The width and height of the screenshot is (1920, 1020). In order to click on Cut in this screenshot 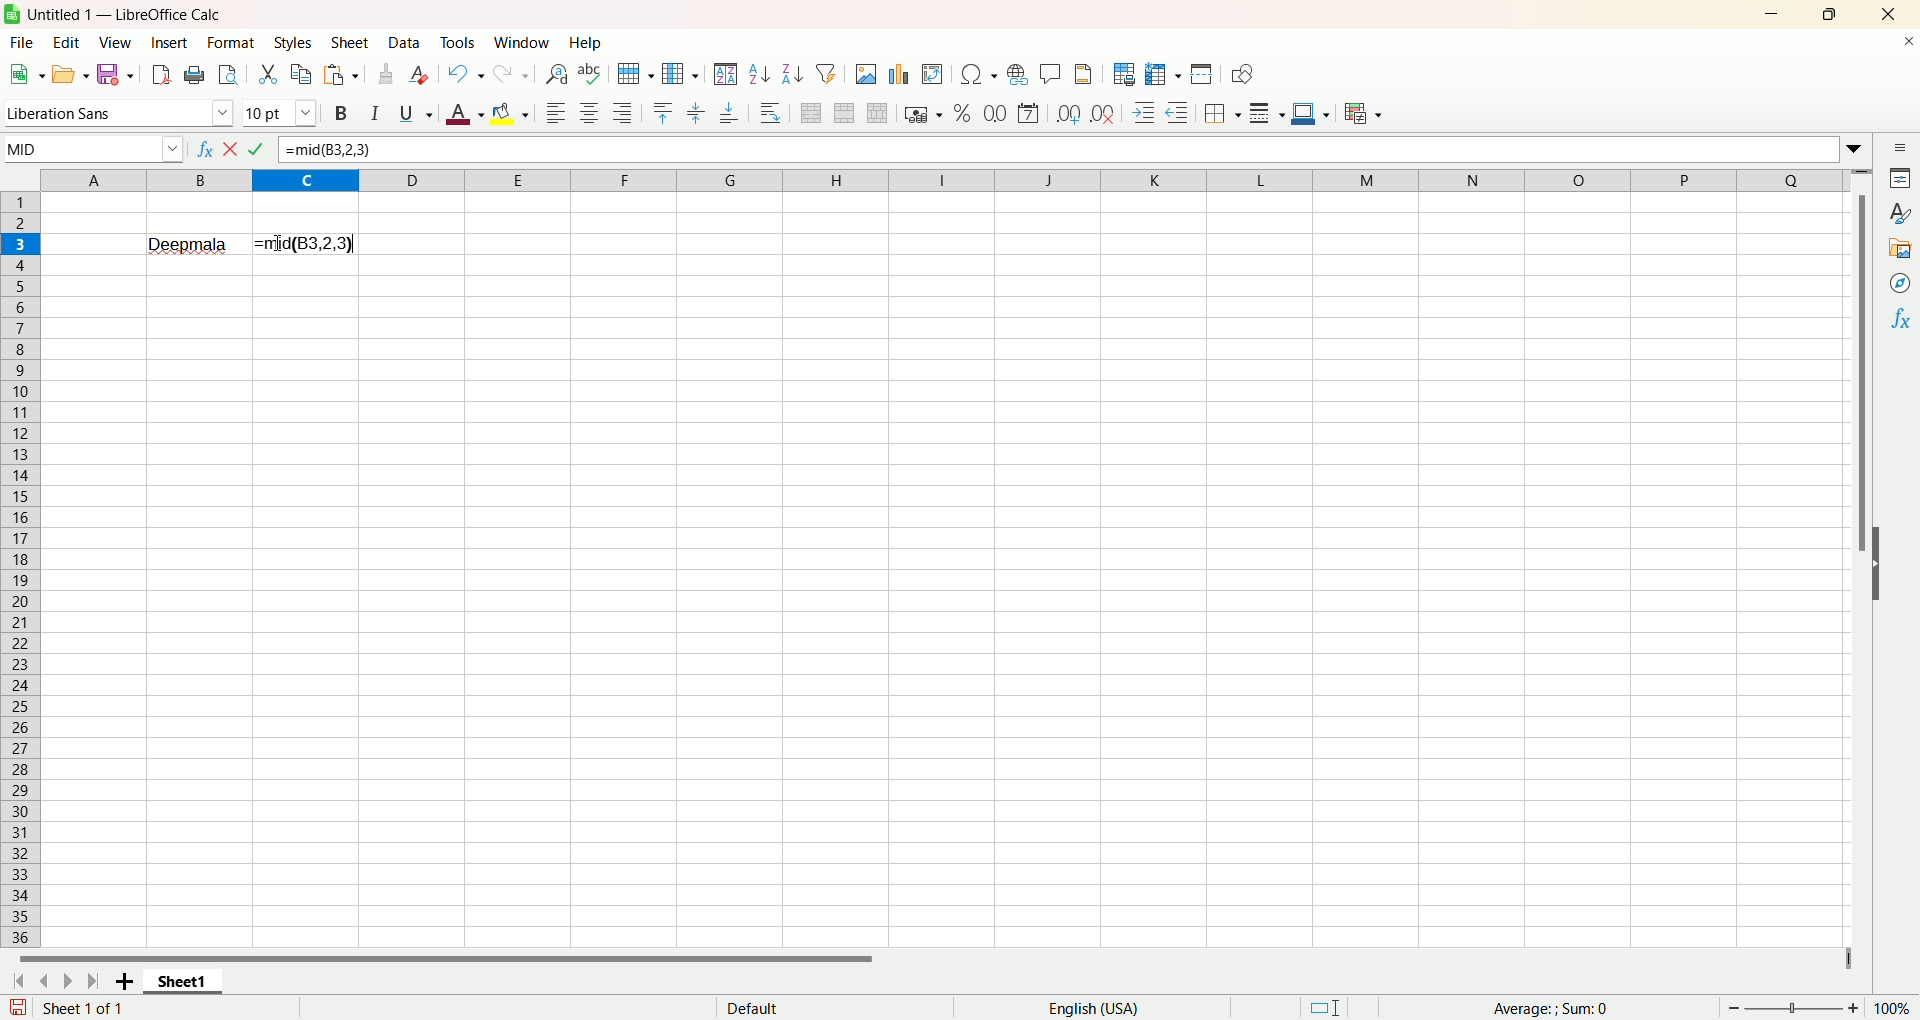, I will do `click(269, 75)`.